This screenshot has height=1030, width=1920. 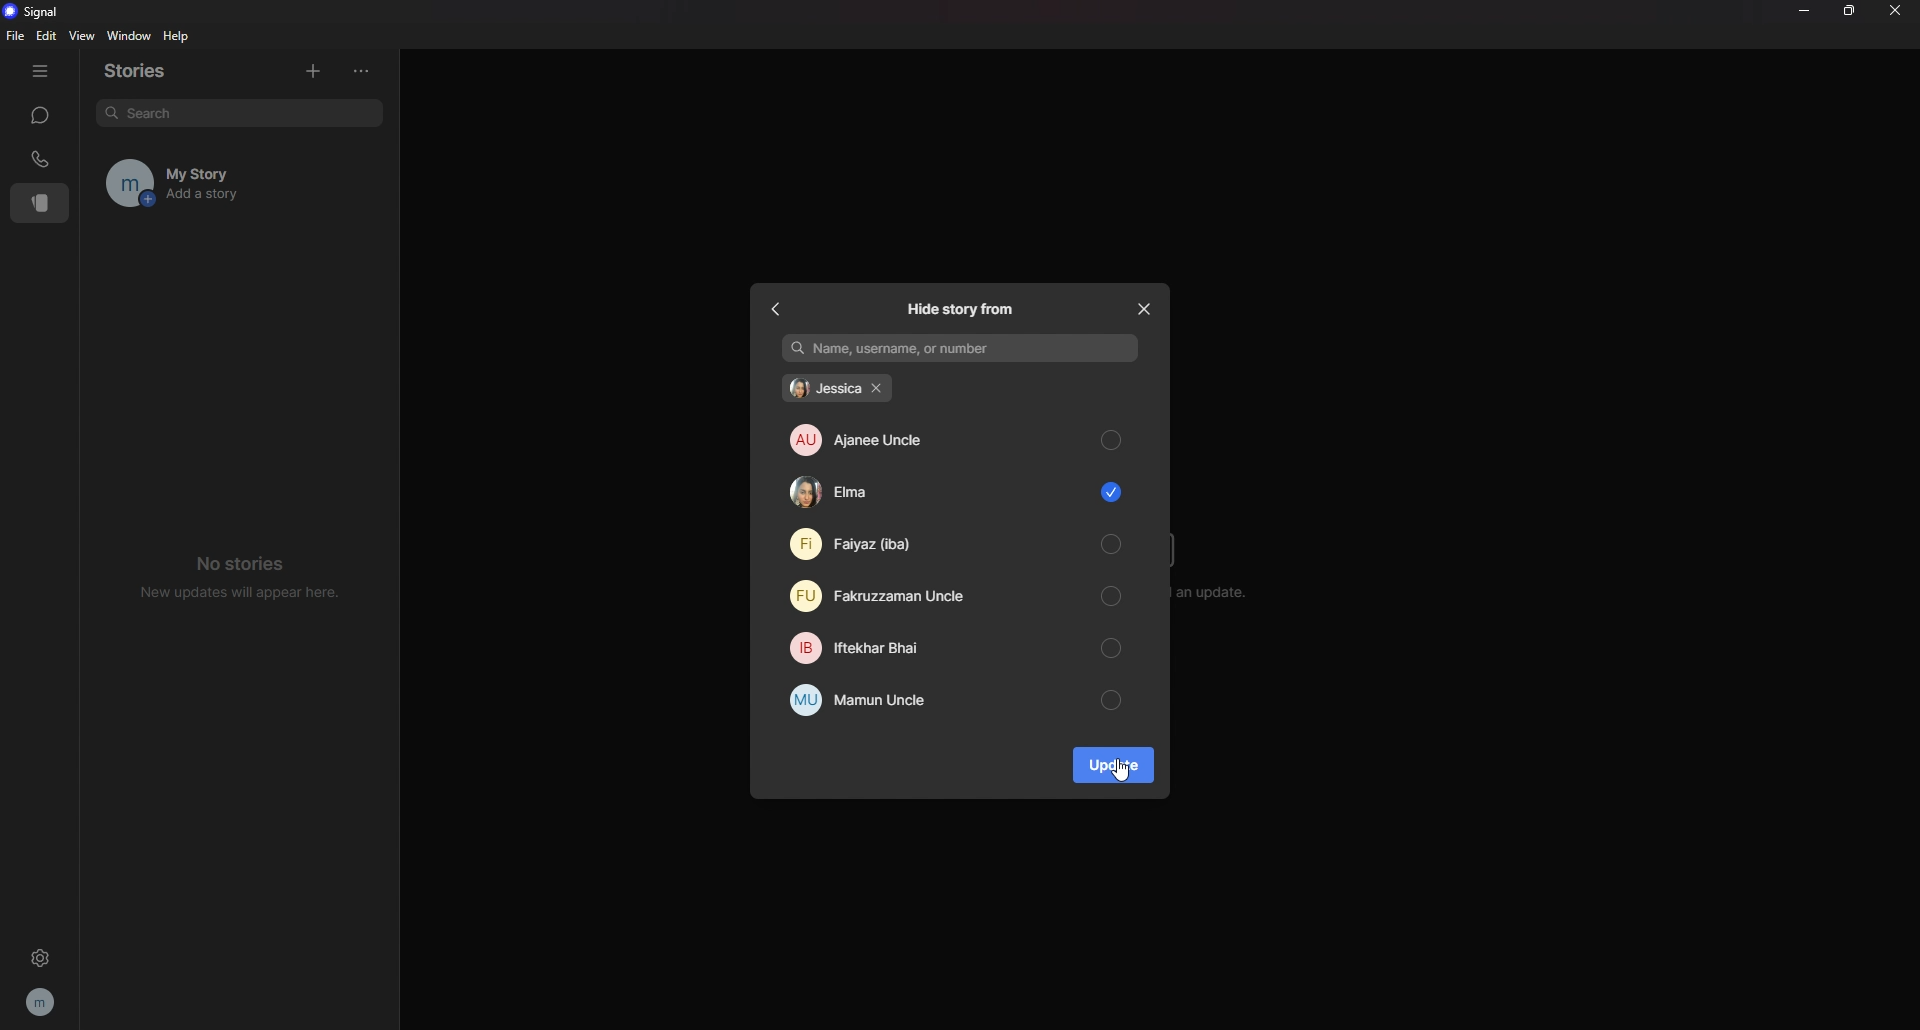 What do you see at coordinates (148, 71) in the screenshot?
I see `stories` at bounding box center [148, 71].